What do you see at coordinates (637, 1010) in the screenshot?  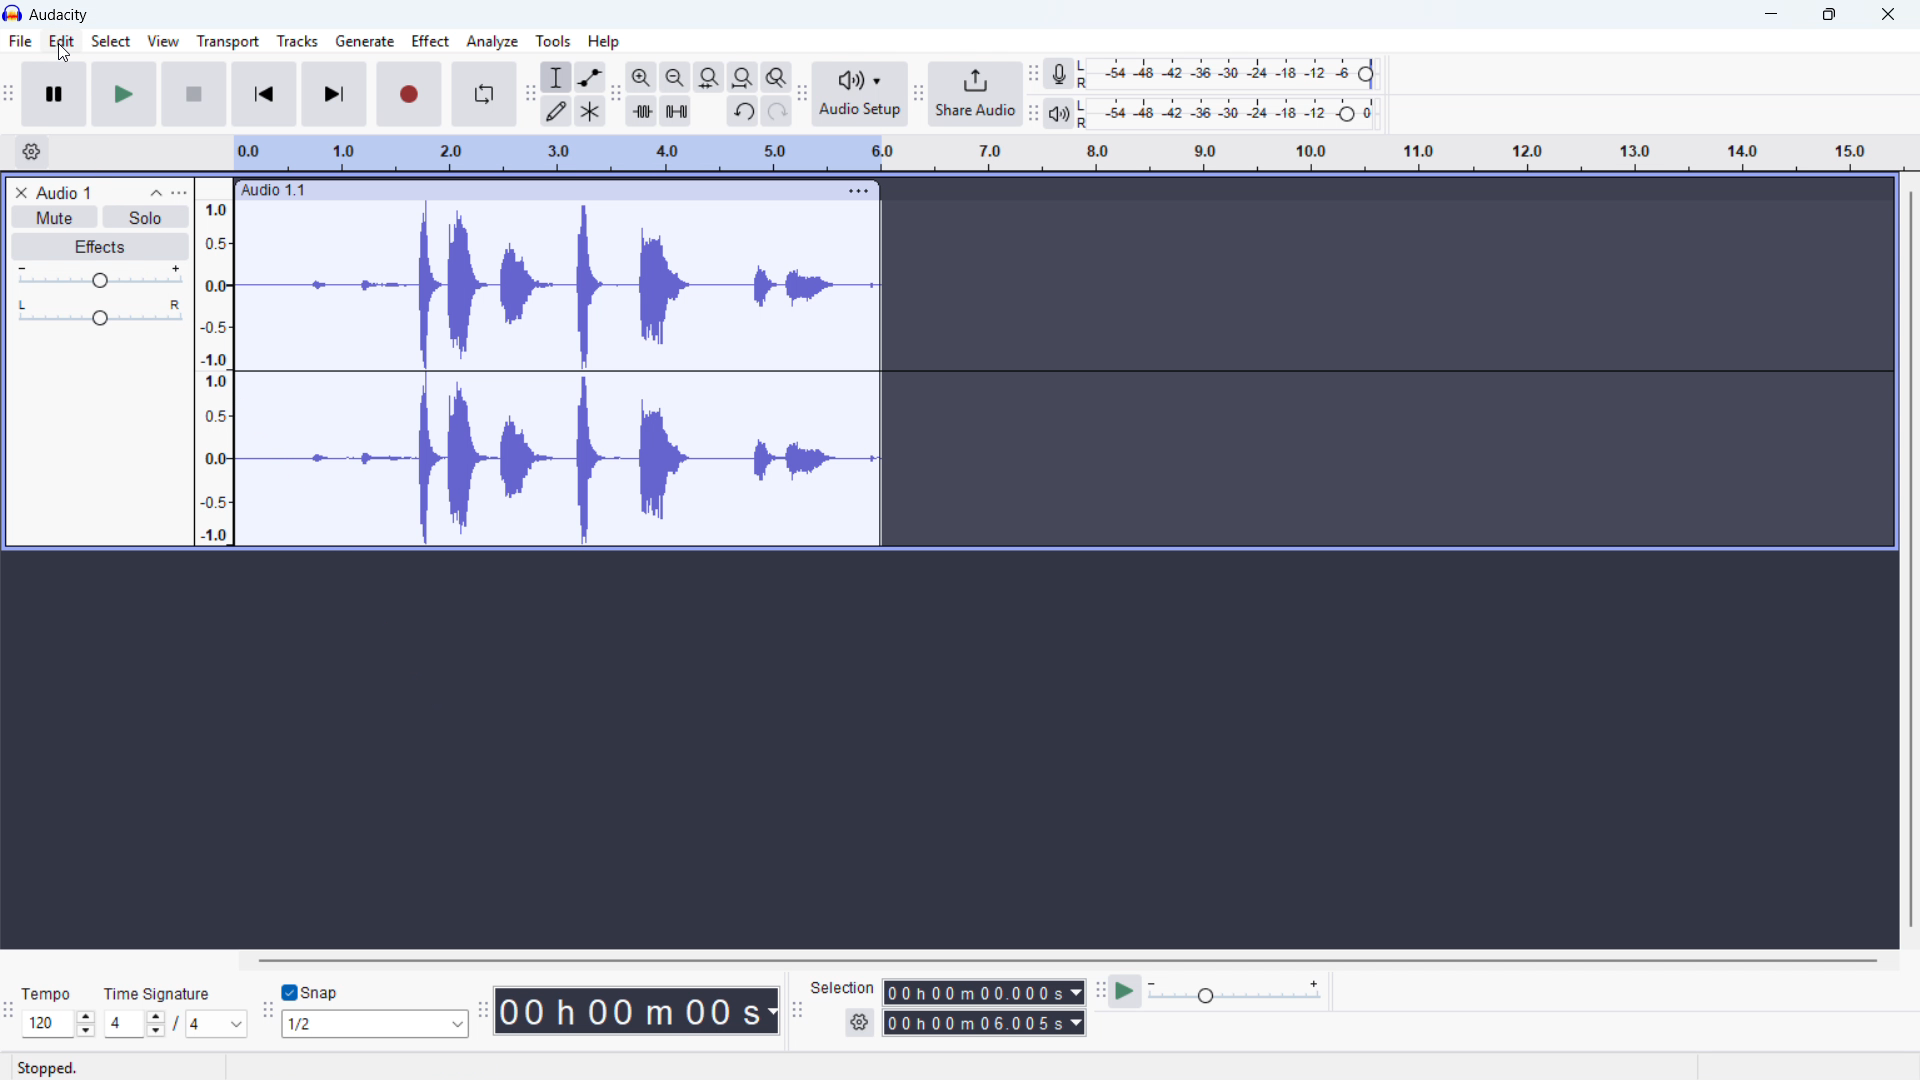 I see `timestamp` at bounding box center [637, 1010].